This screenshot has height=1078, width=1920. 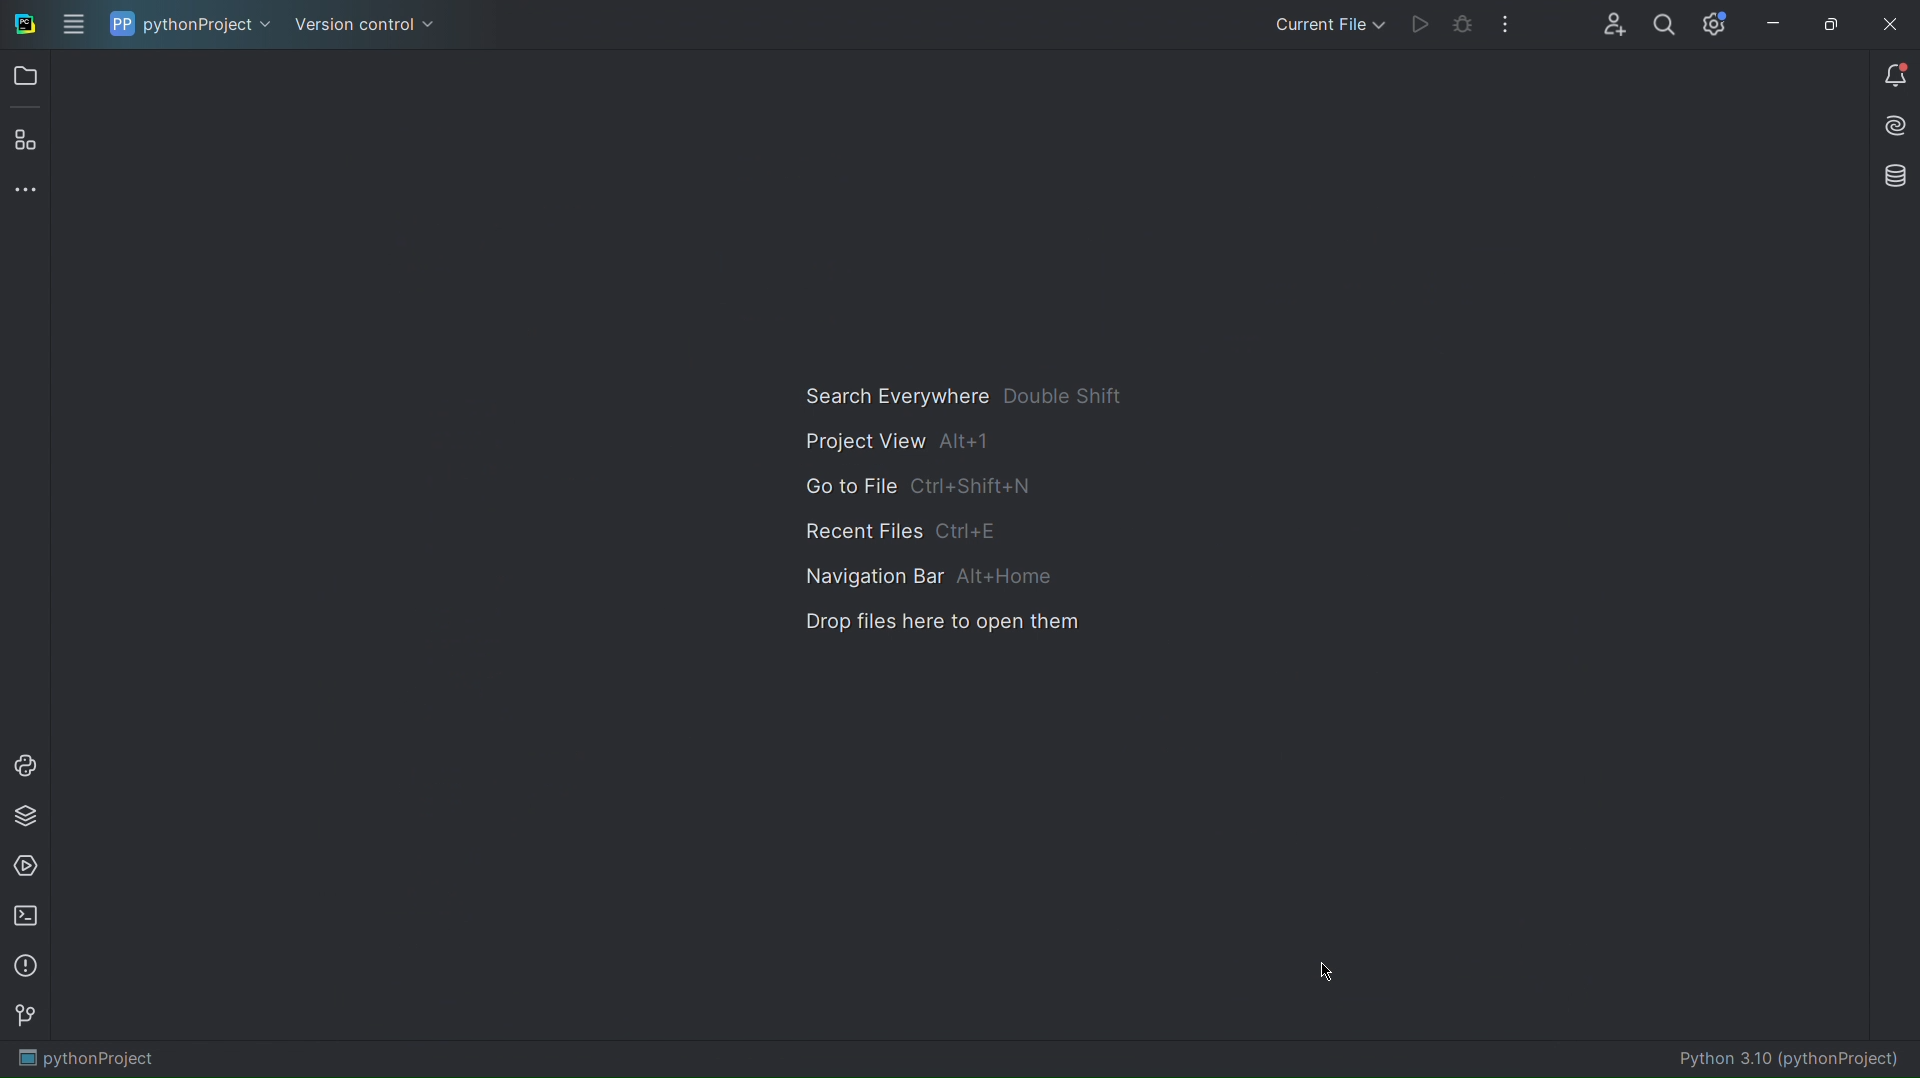 I want to click on Application menu, so click(x=67, y=23).